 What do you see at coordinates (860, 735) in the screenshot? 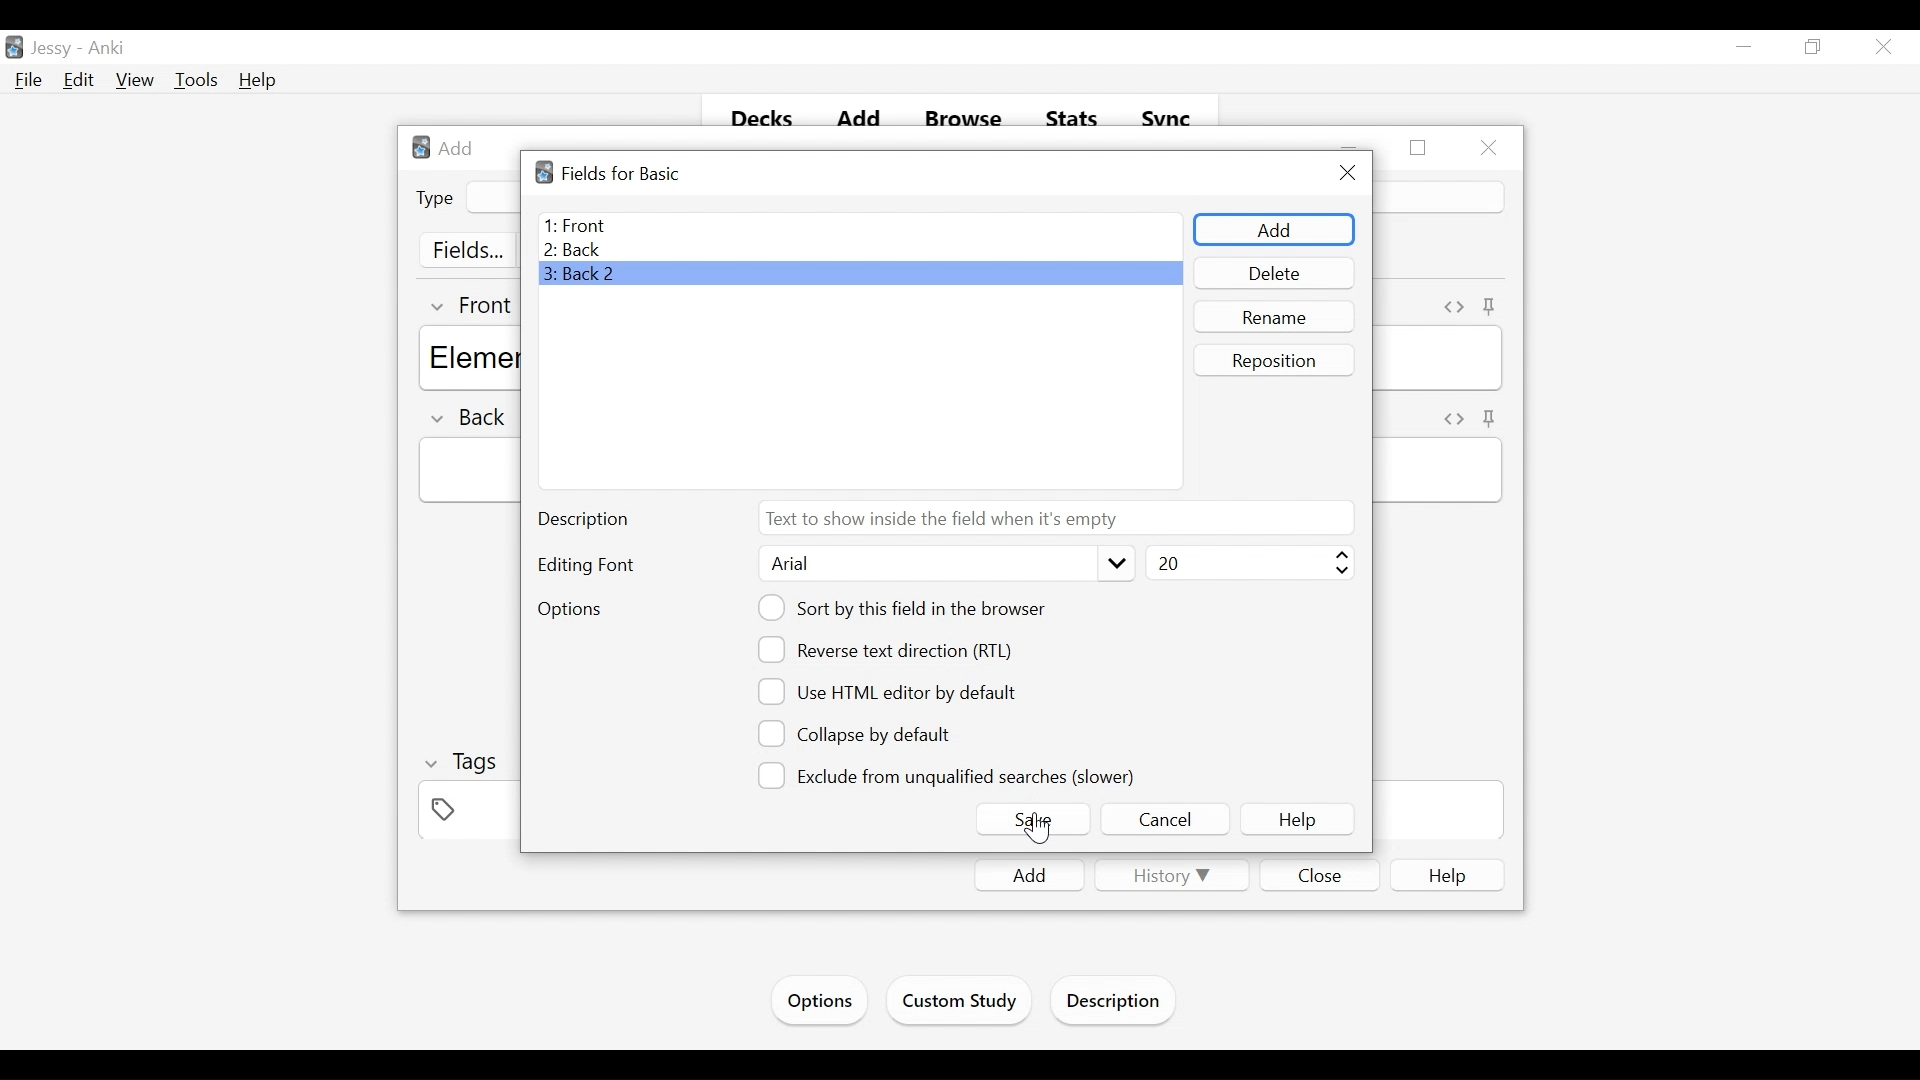
I see ` Collapse by Default` at bounding box center [860, 735].